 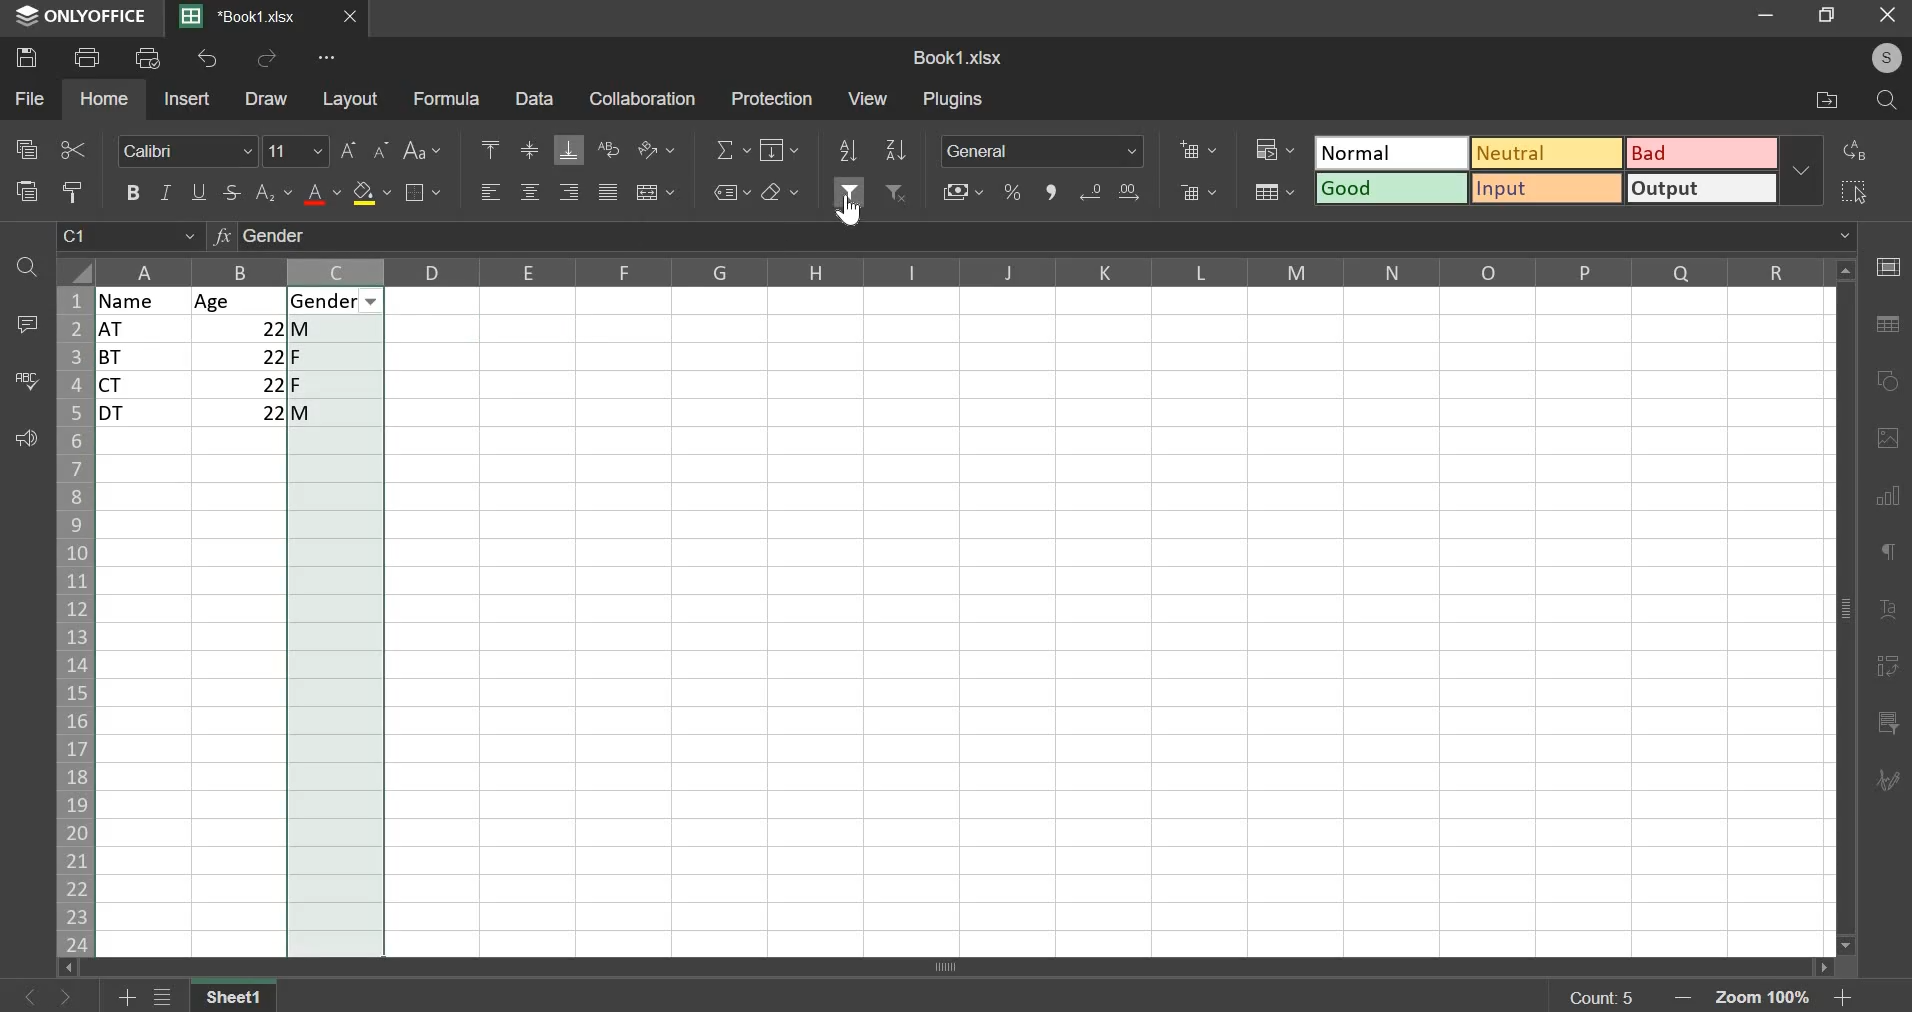 I want to click on m, so click(x=337, y=416).